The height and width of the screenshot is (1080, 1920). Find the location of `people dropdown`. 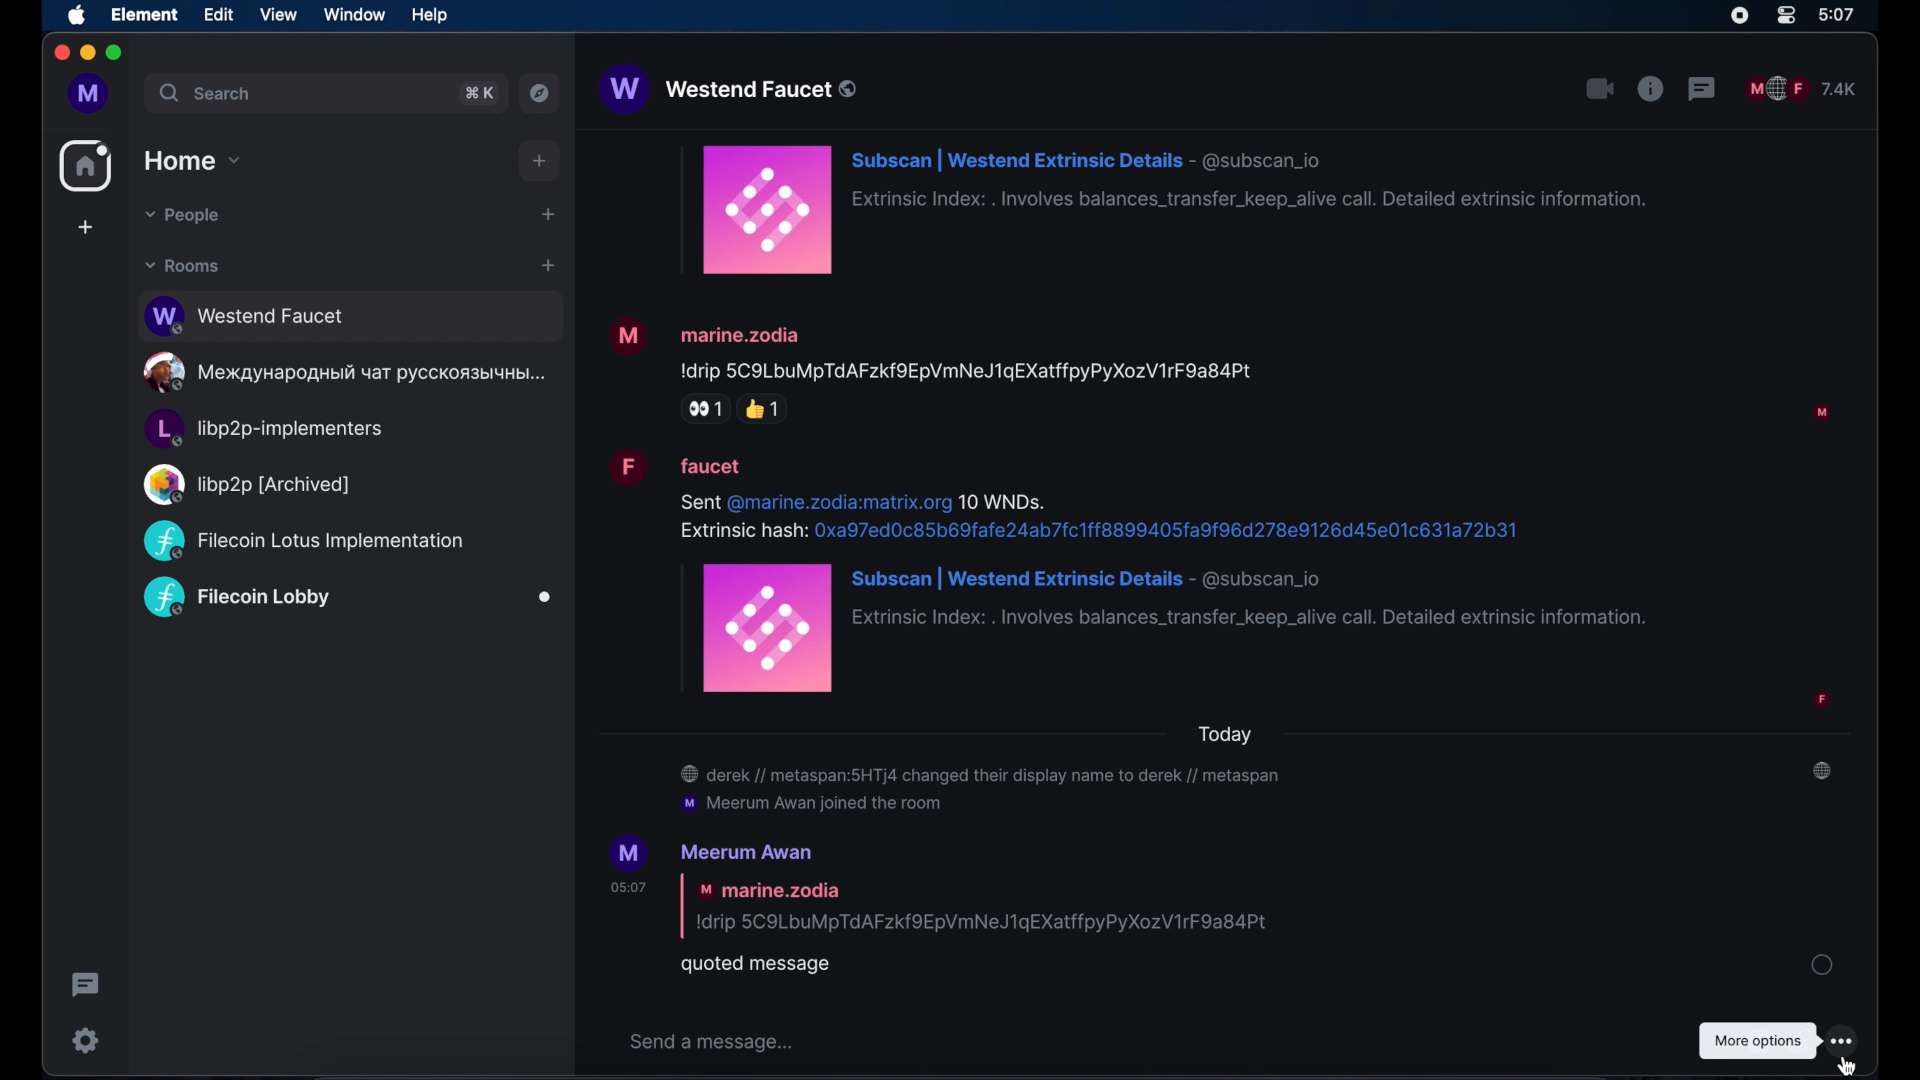

people dropdown is located at coordinates (183, 216).